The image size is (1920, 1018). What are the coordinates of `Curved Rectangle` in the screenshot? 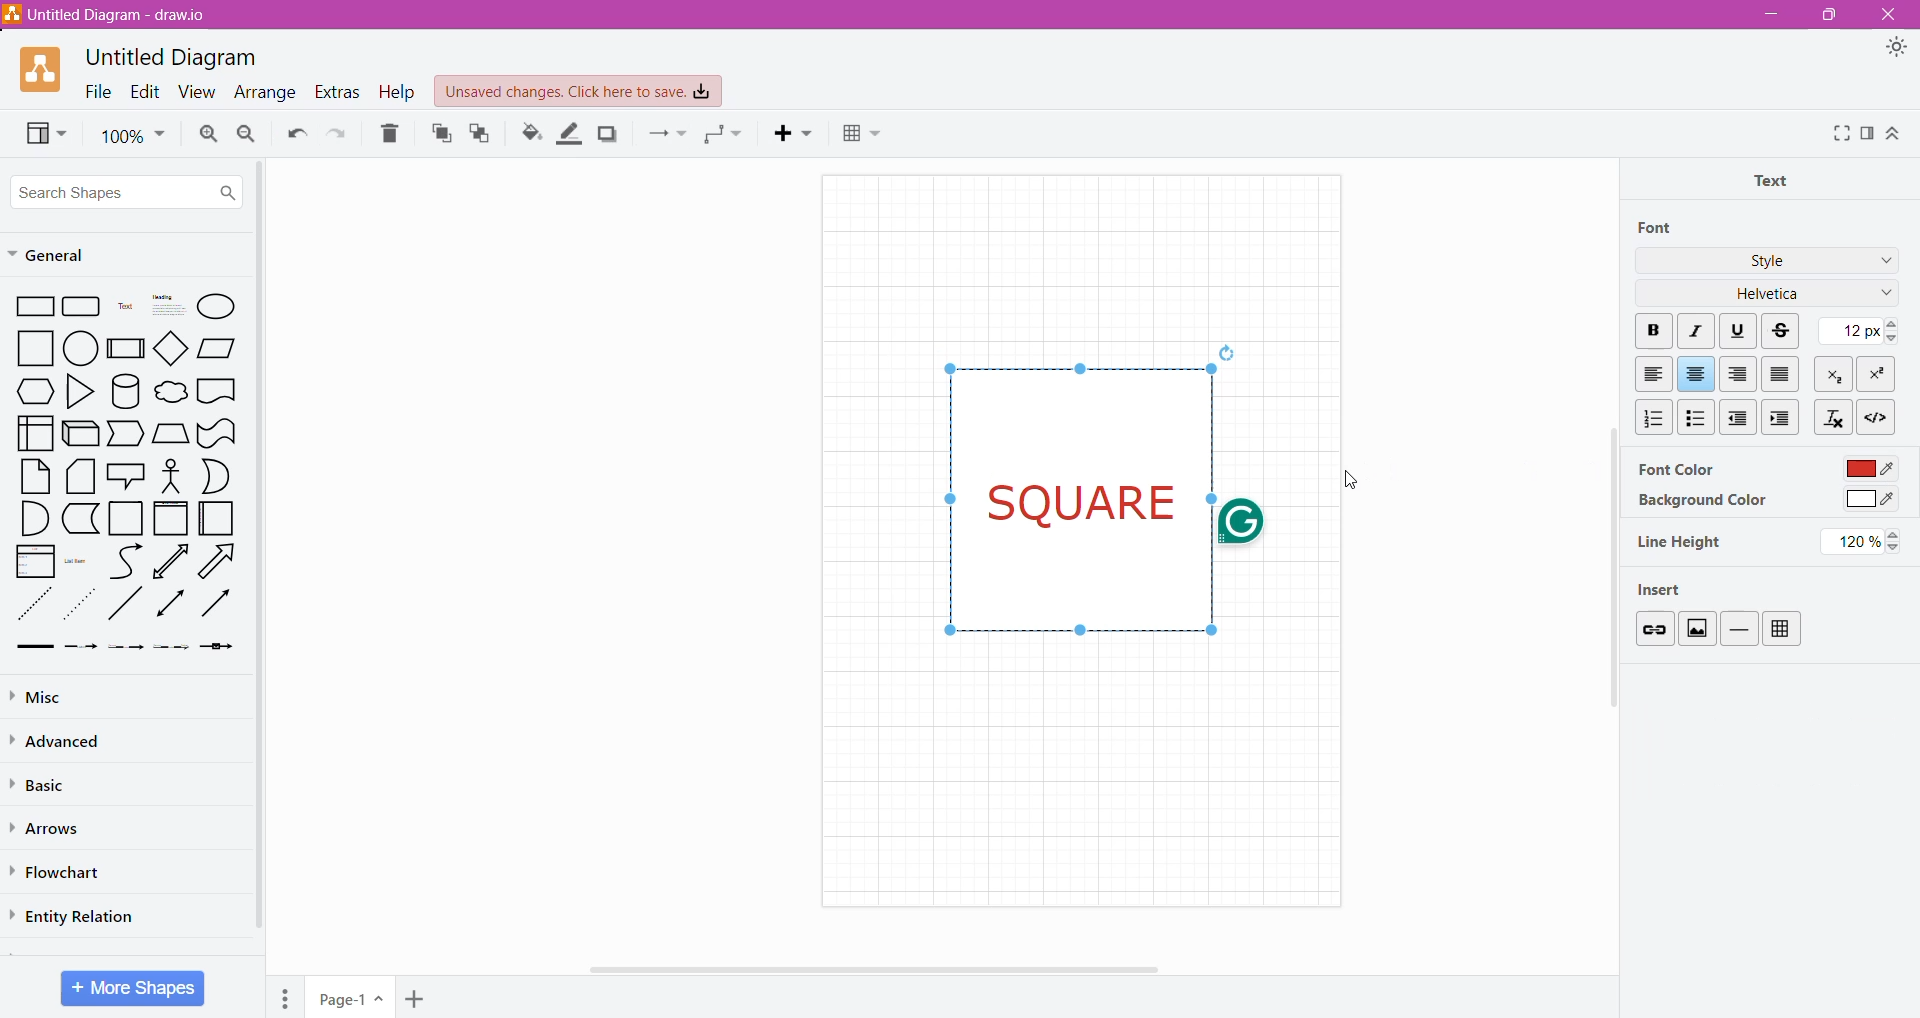 It's located at (216, 432).